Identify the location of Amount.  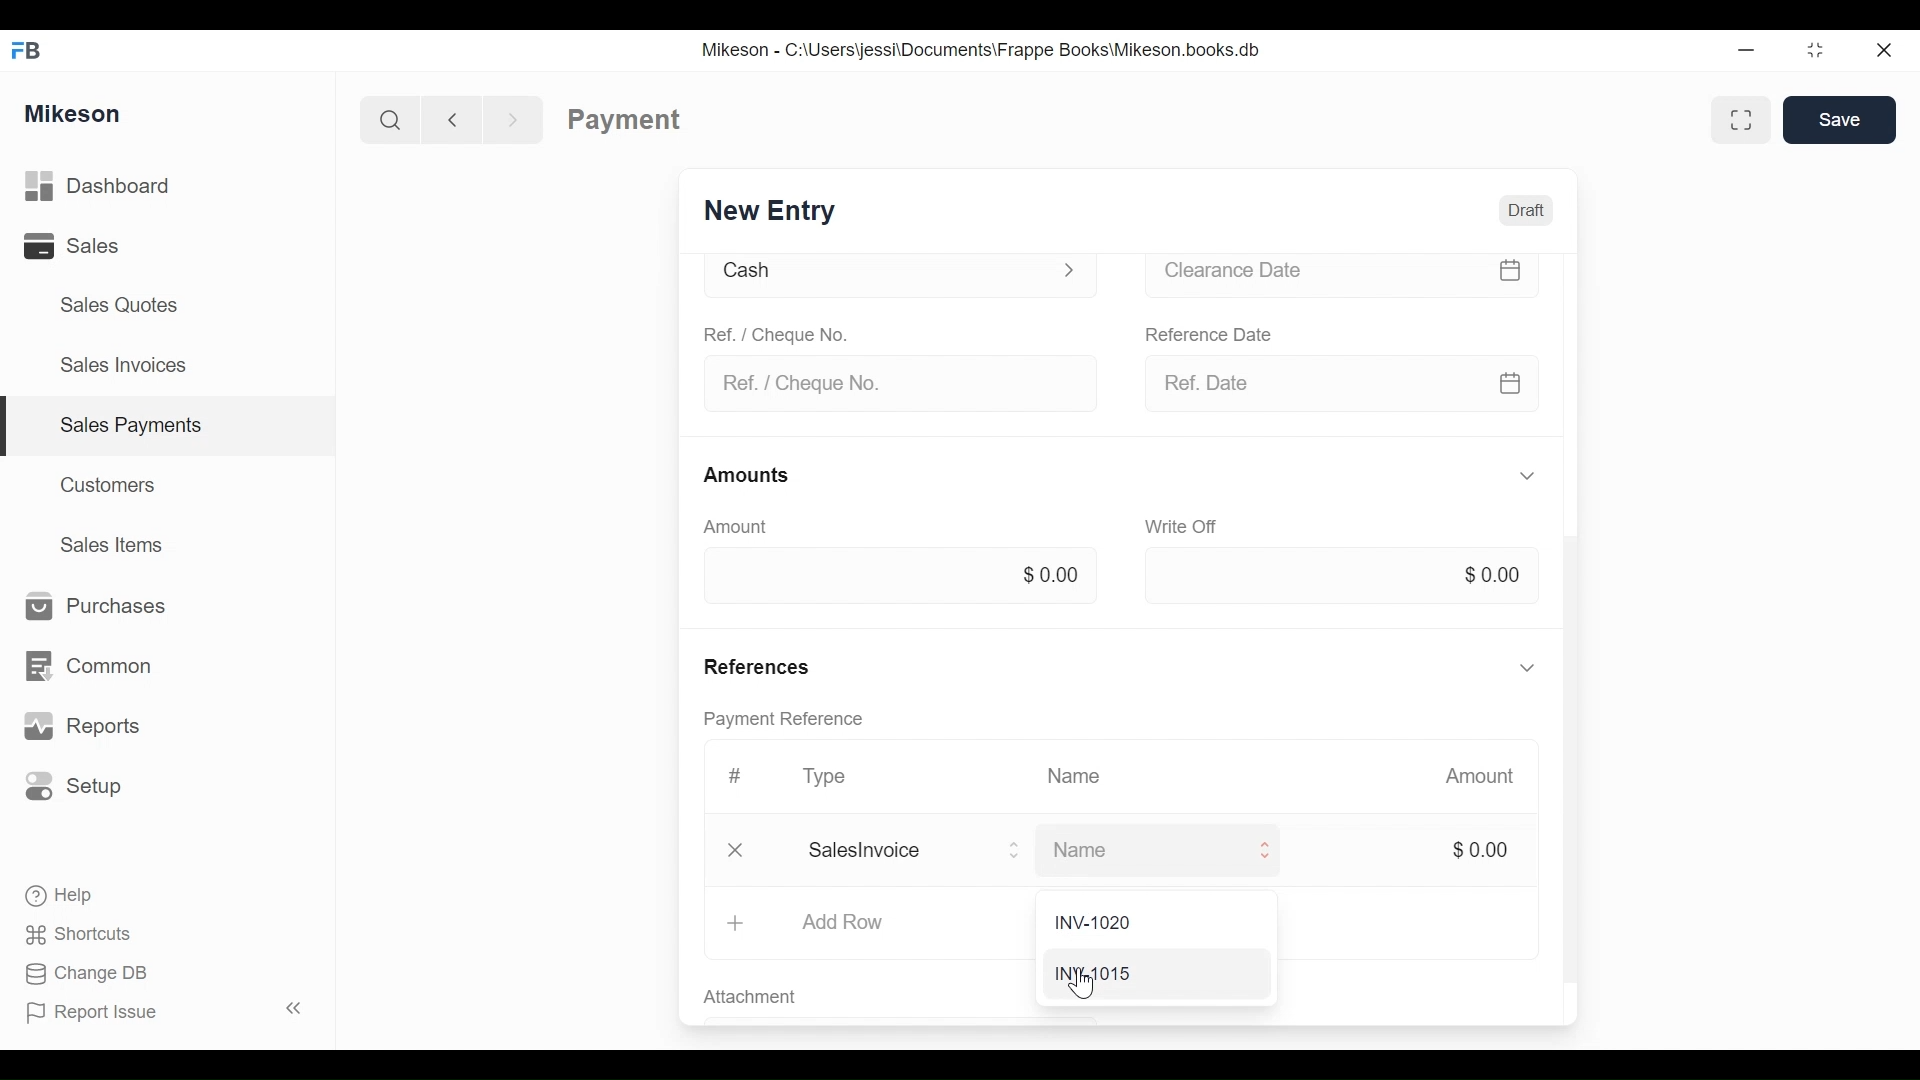
(1481, 776).